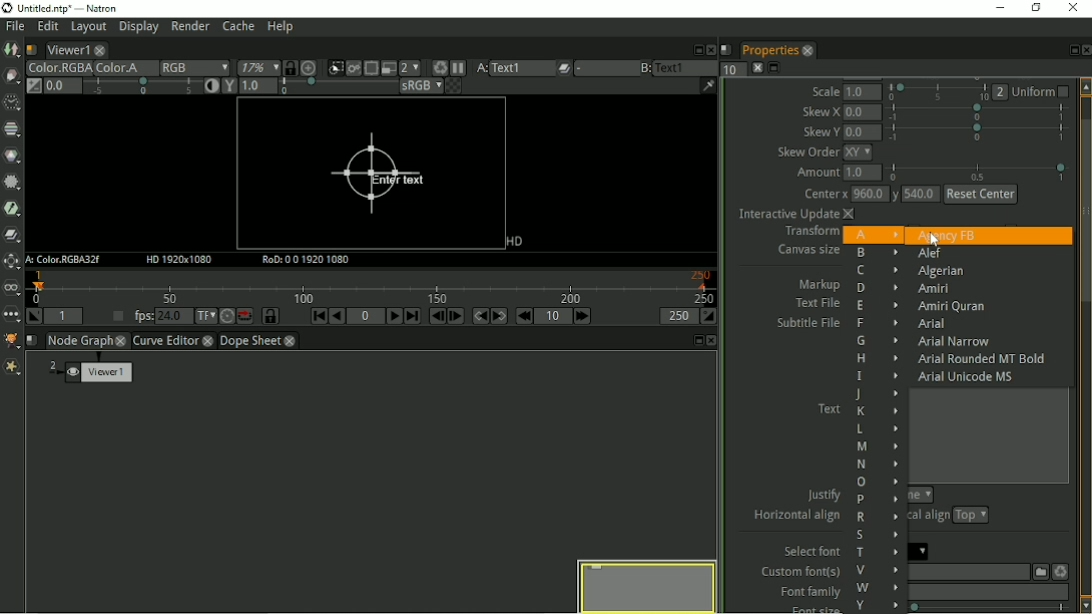 The image size is (1092, 614). What do you see at coordinates (420, 87) in the screenshot?
I see `sRGB` at bounding box center [420, 87].